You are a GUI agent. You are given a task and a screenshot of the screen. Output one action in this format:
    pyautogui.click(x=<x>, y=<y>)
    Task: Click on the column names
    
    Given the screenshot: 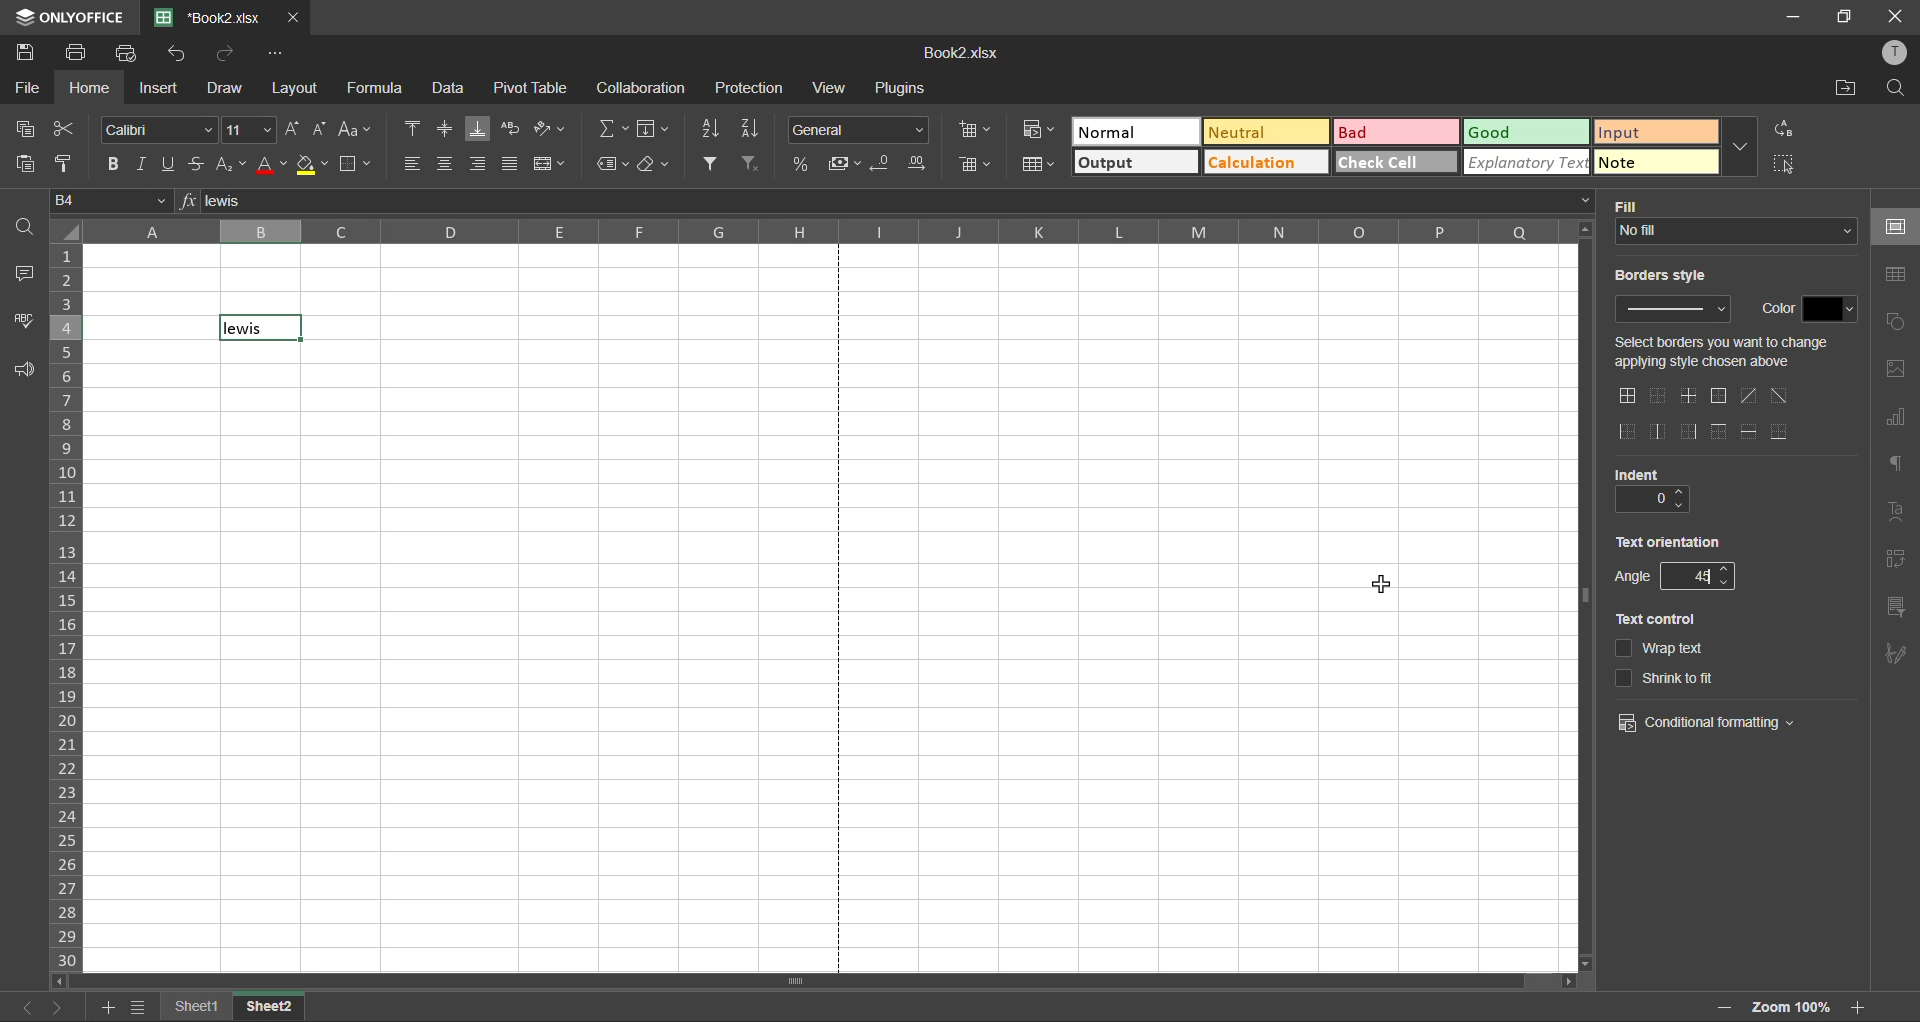 What is the action you would take?
    pyautogui.click(x=828, y=230)
    